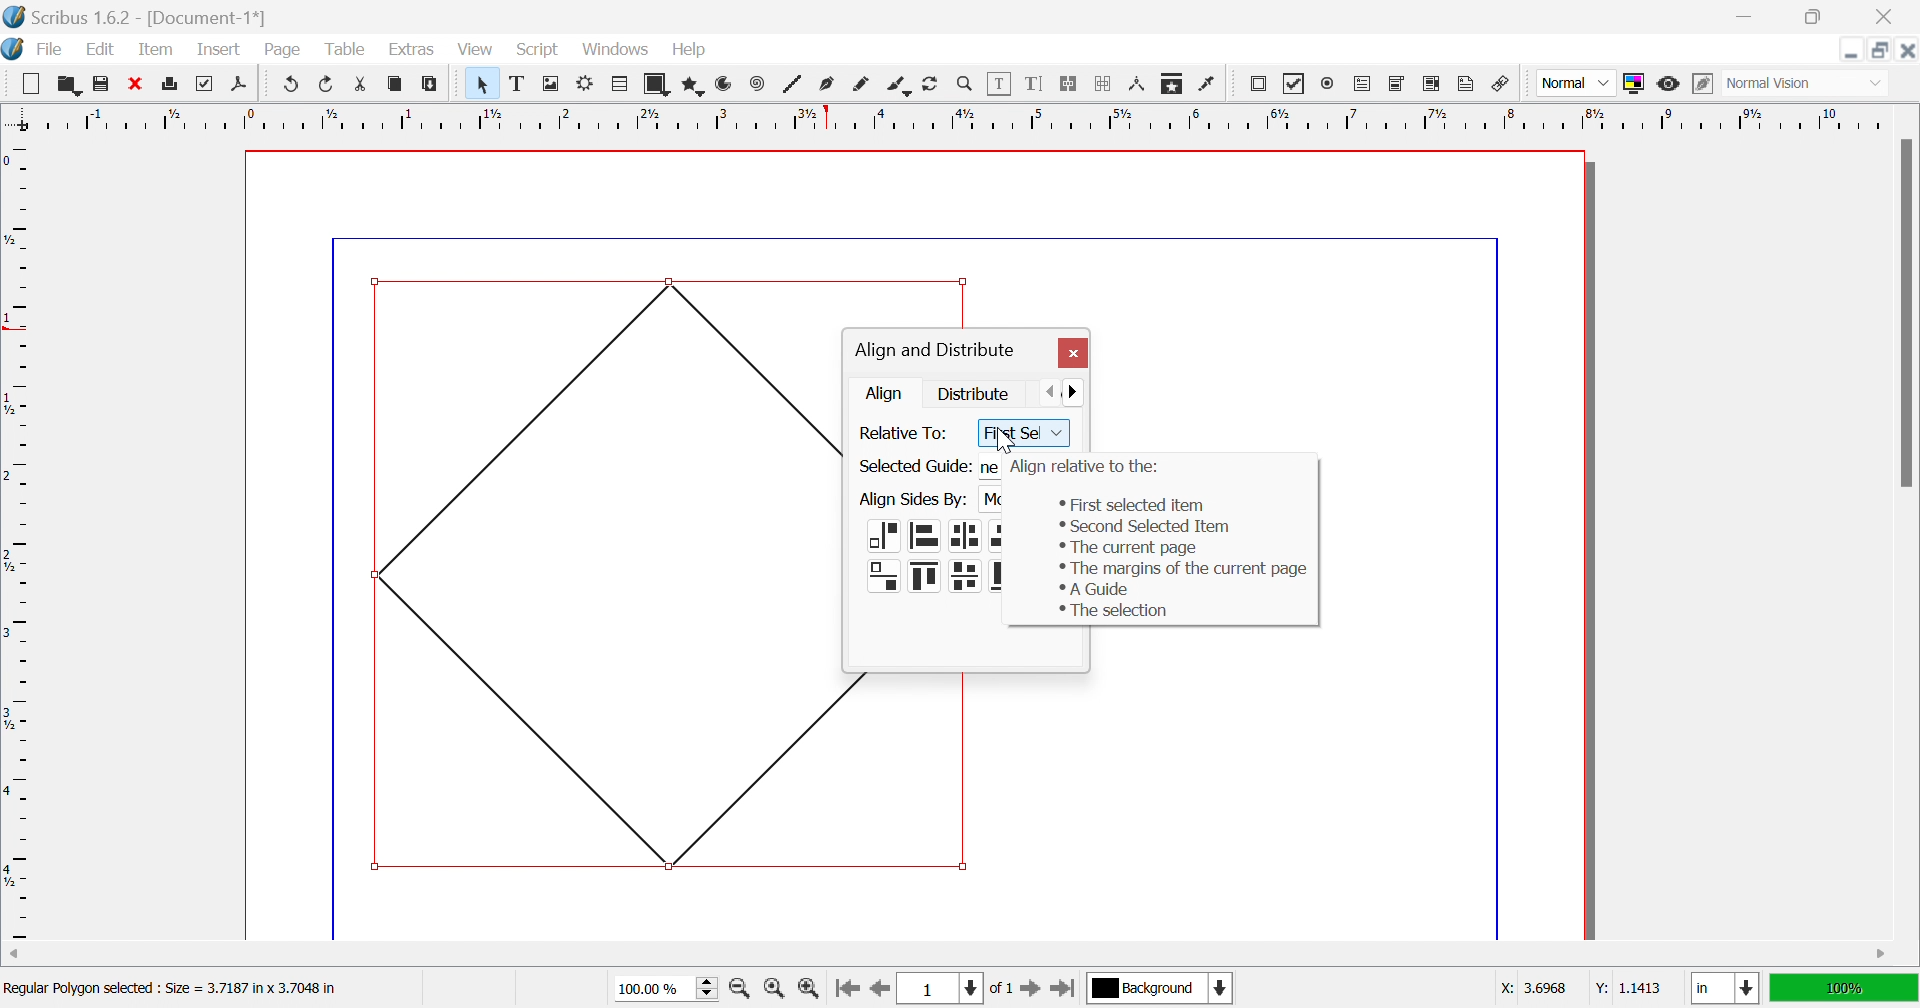  I want to click on PDF push button, so click(1261, 83).